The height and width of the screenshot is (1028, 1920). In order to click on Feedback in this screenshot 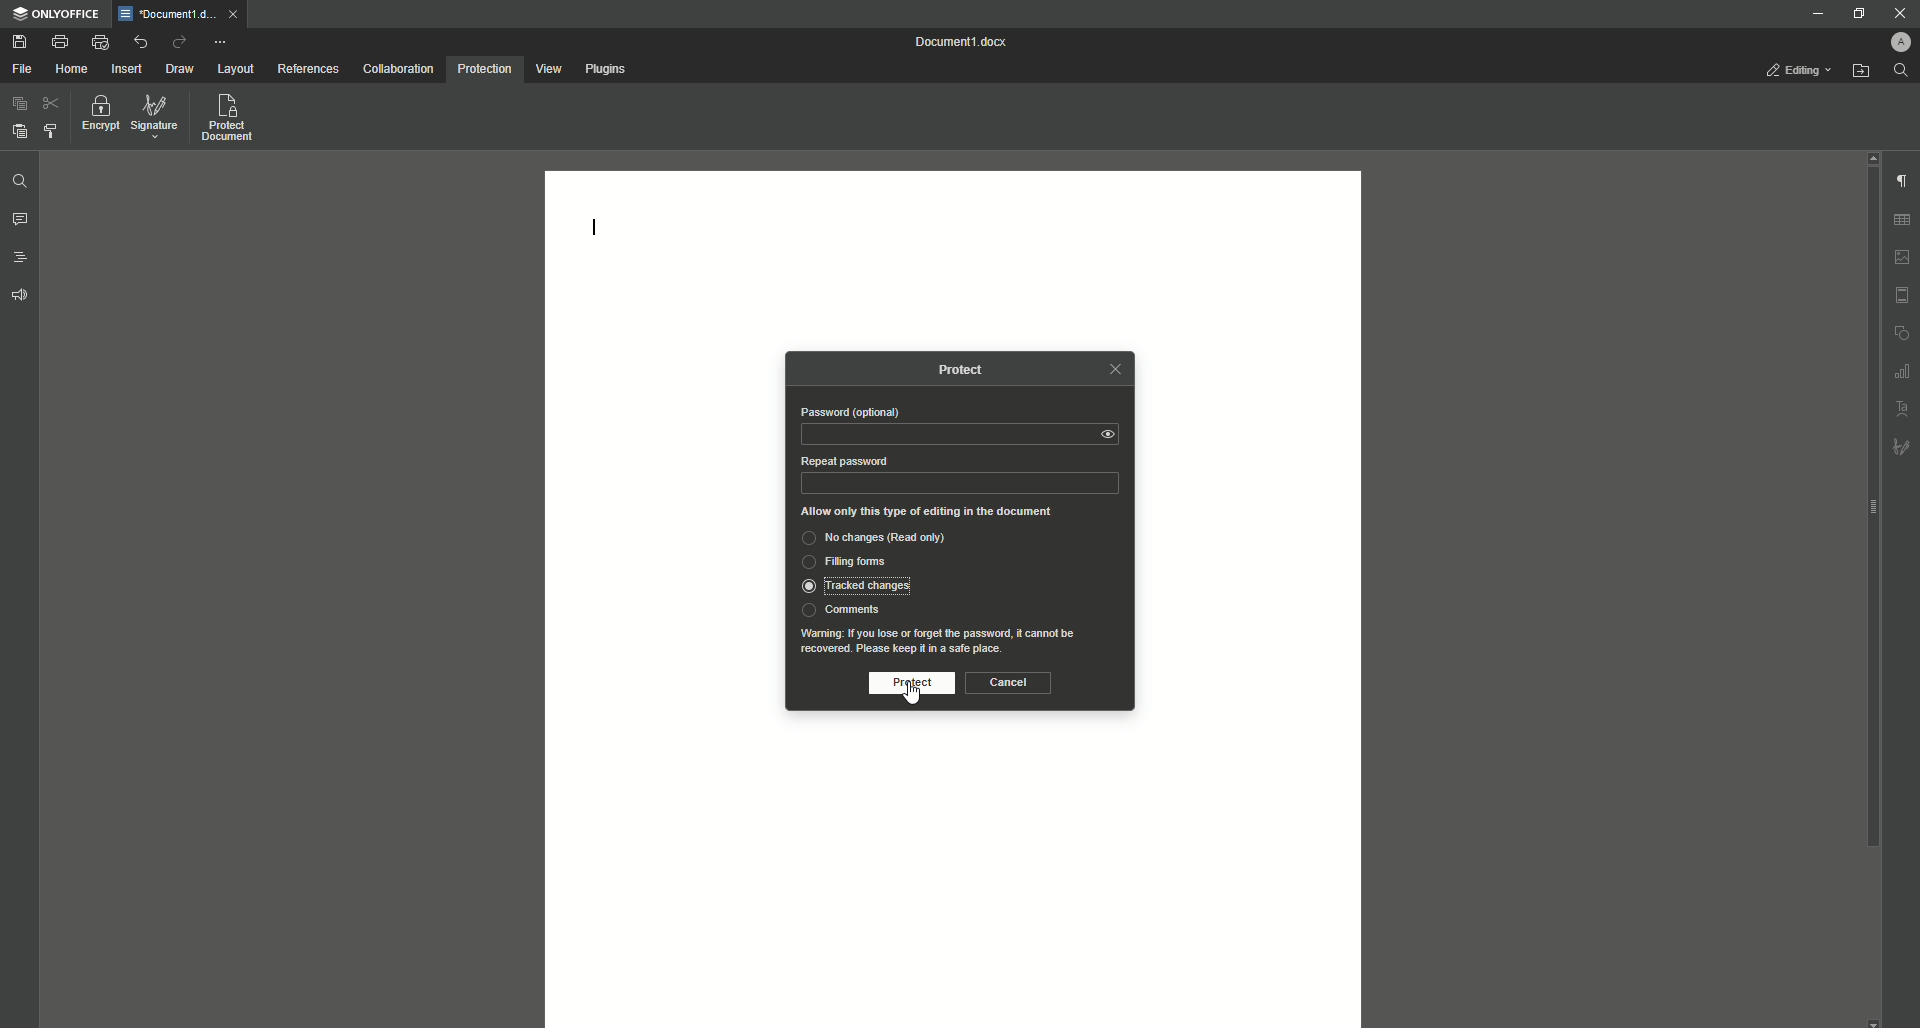, I will do `click(19, 297)`.